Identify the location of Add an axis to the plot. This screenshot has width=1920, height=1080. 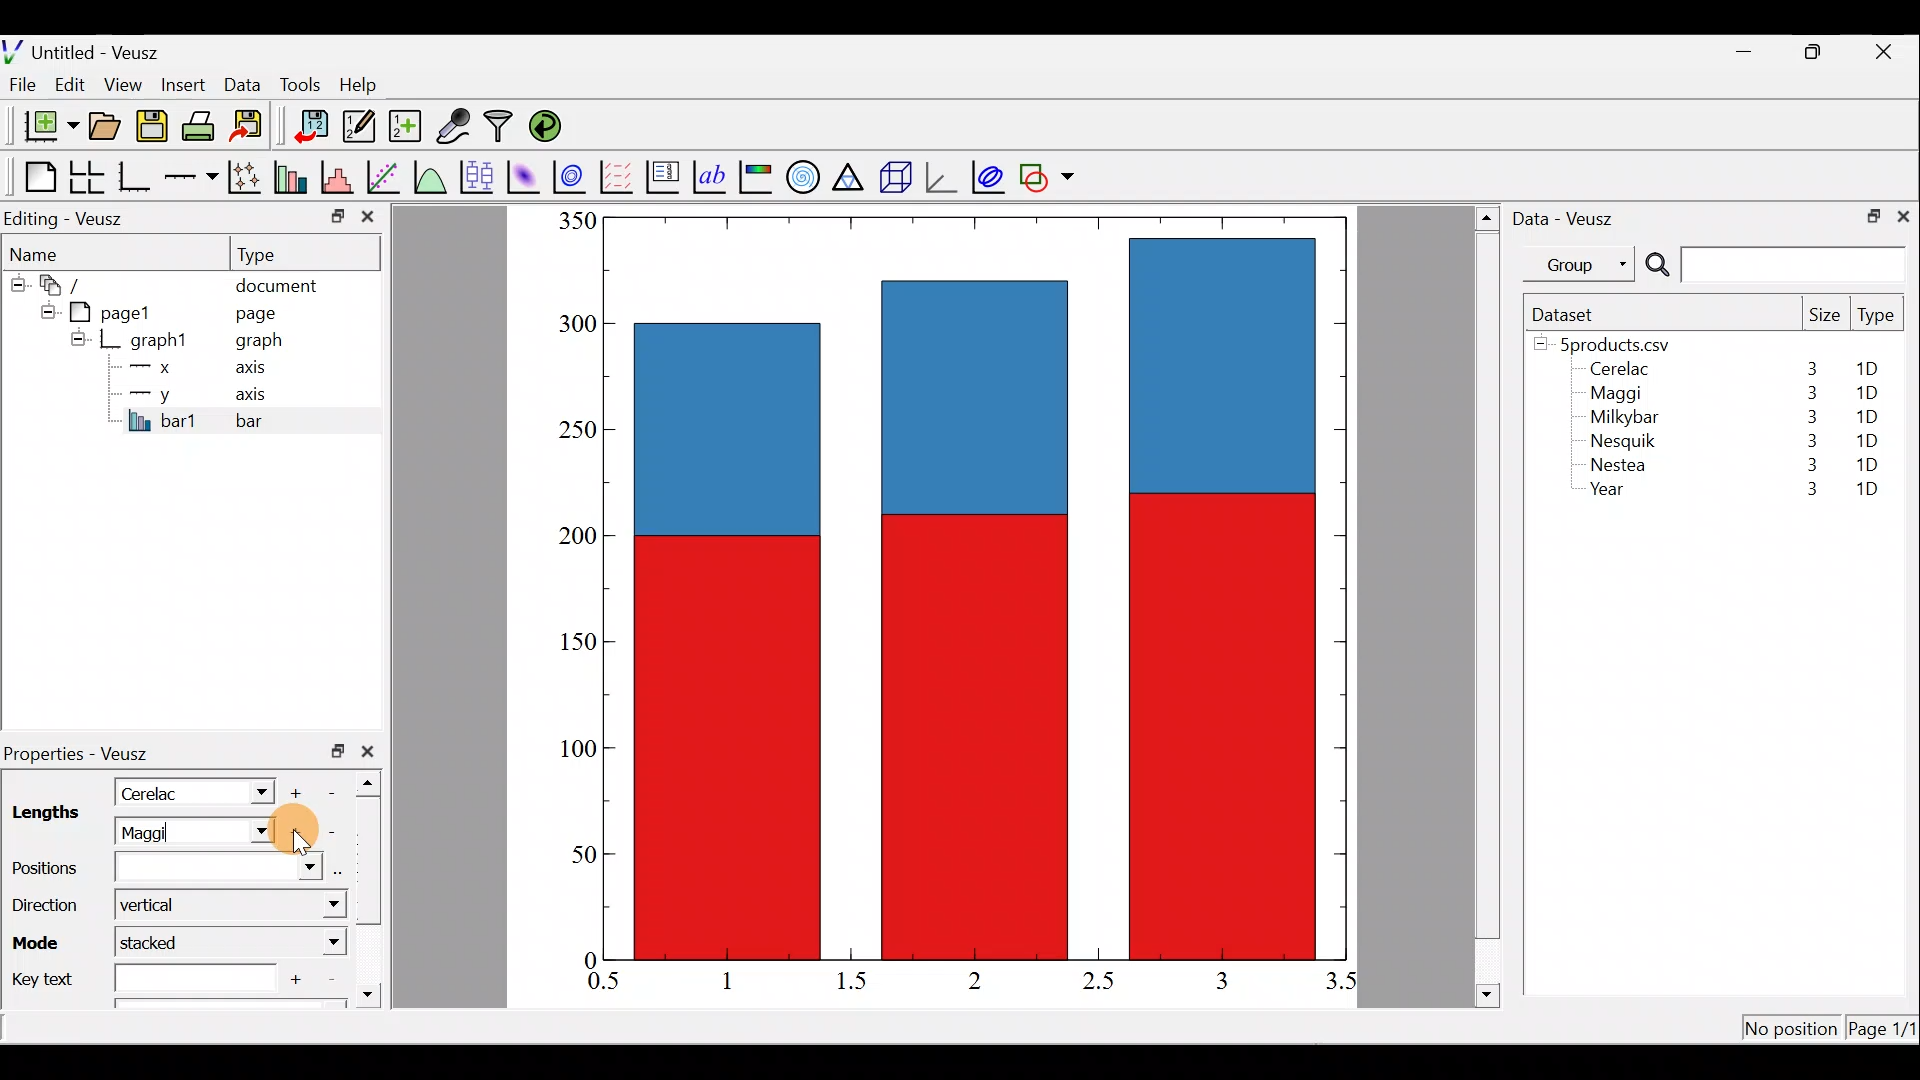
(195, 177).